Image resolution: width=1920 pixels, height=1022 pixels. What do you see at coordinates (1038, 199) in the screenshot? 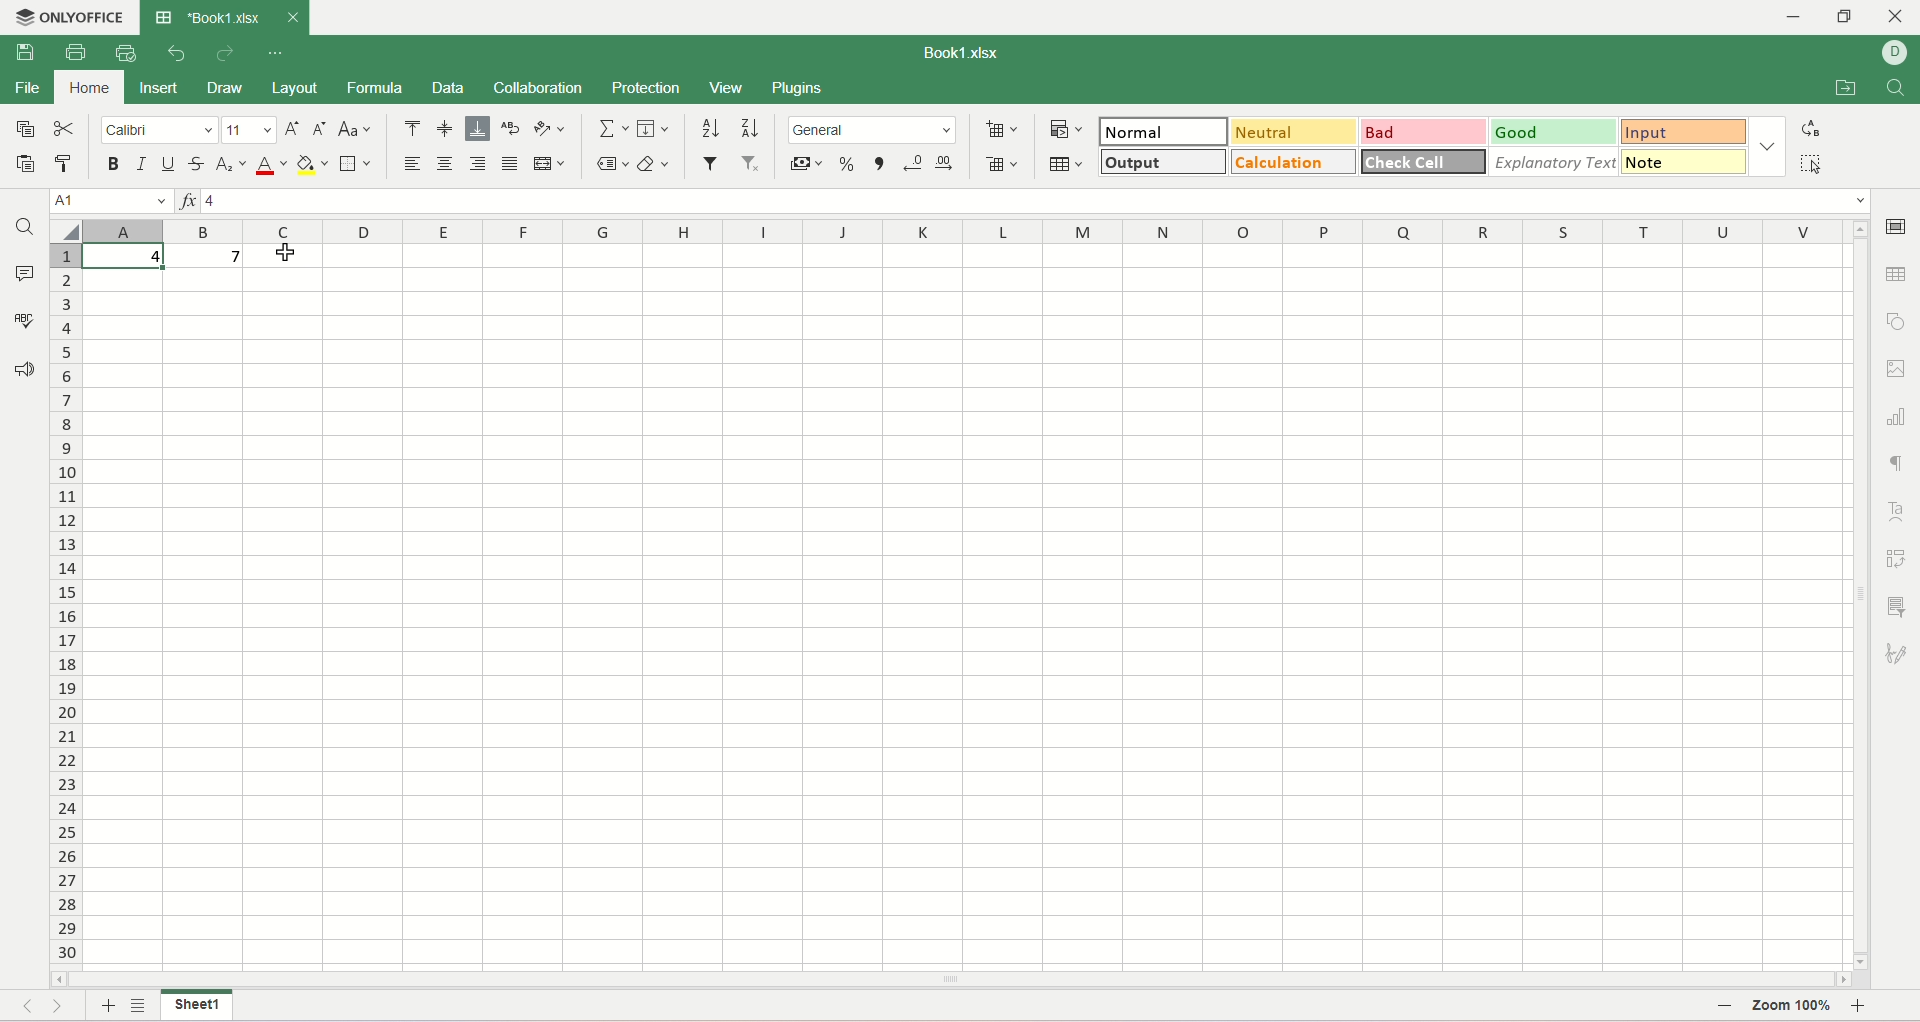
I see `input line` at bounding box center [1038, 199].